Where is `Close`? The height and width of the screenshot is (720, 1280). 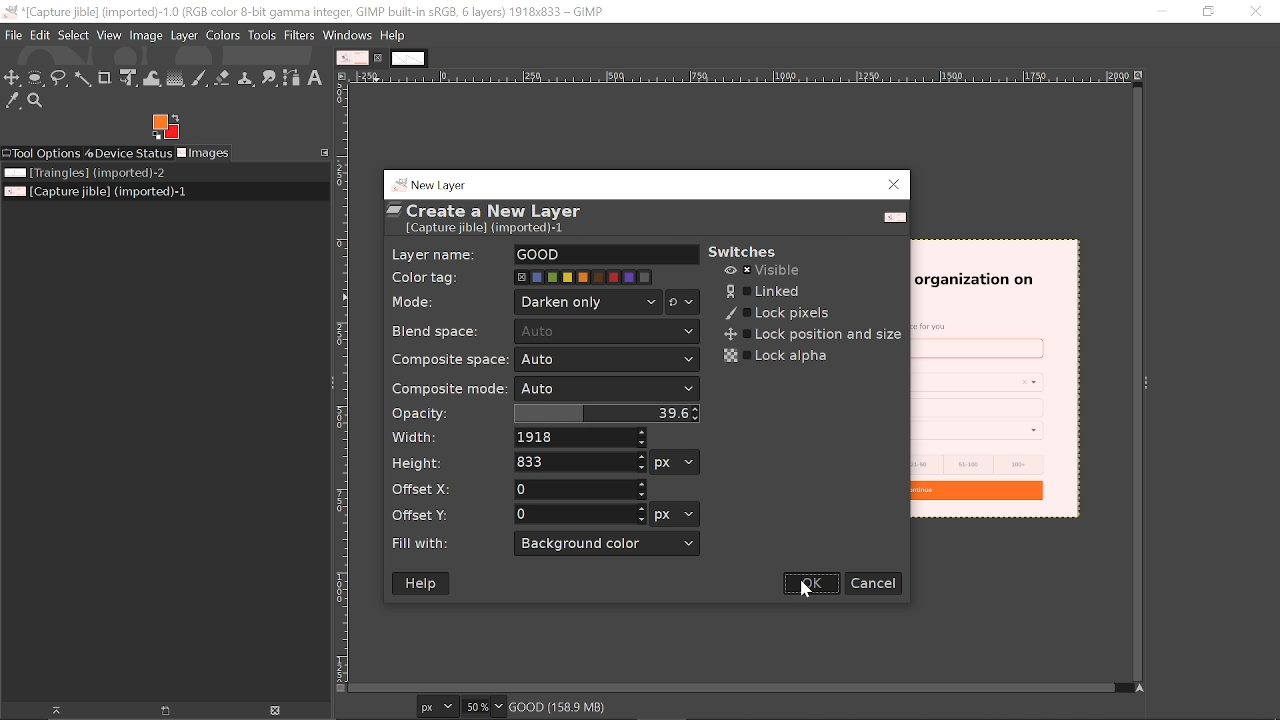 Close is located at coordinates (895, 185).